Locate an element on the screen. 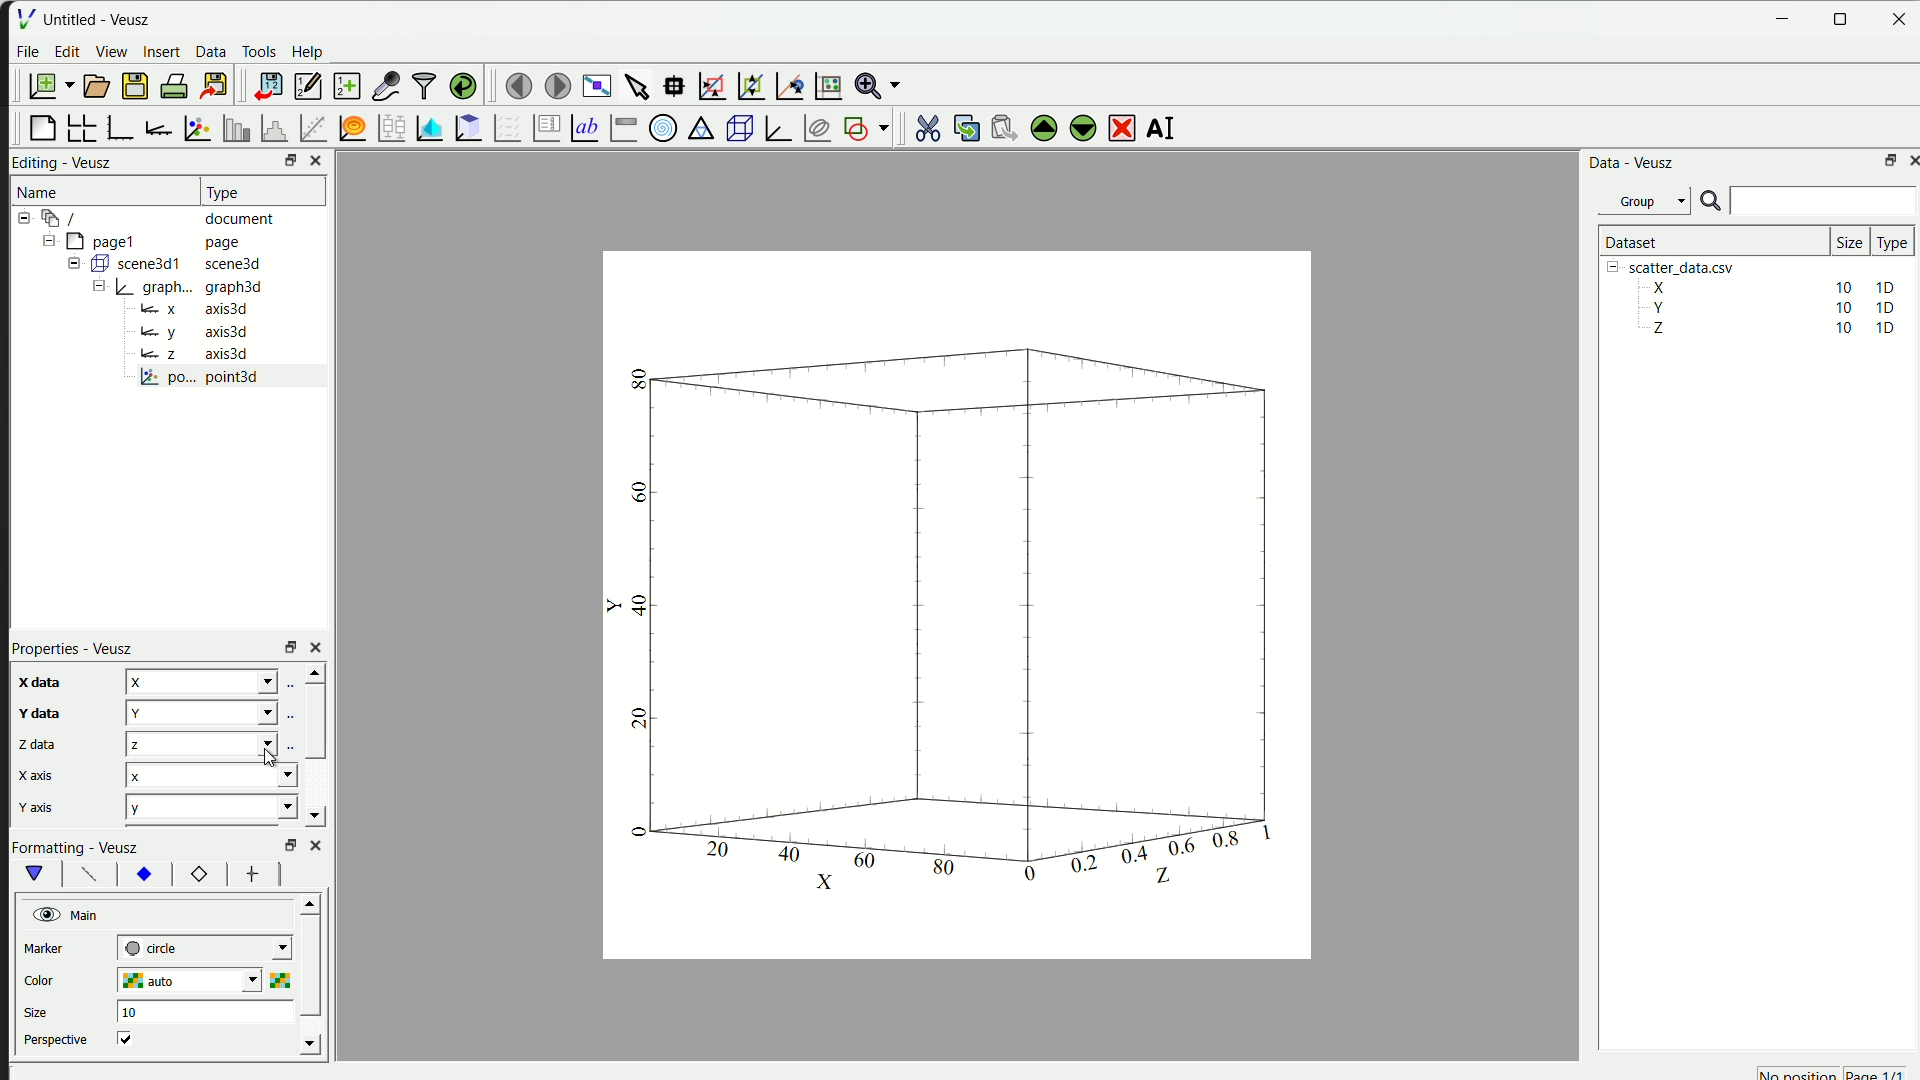 This screenshot has width=1920, height=1080. = | graph... graph3d is located at coordinates (187, 289).